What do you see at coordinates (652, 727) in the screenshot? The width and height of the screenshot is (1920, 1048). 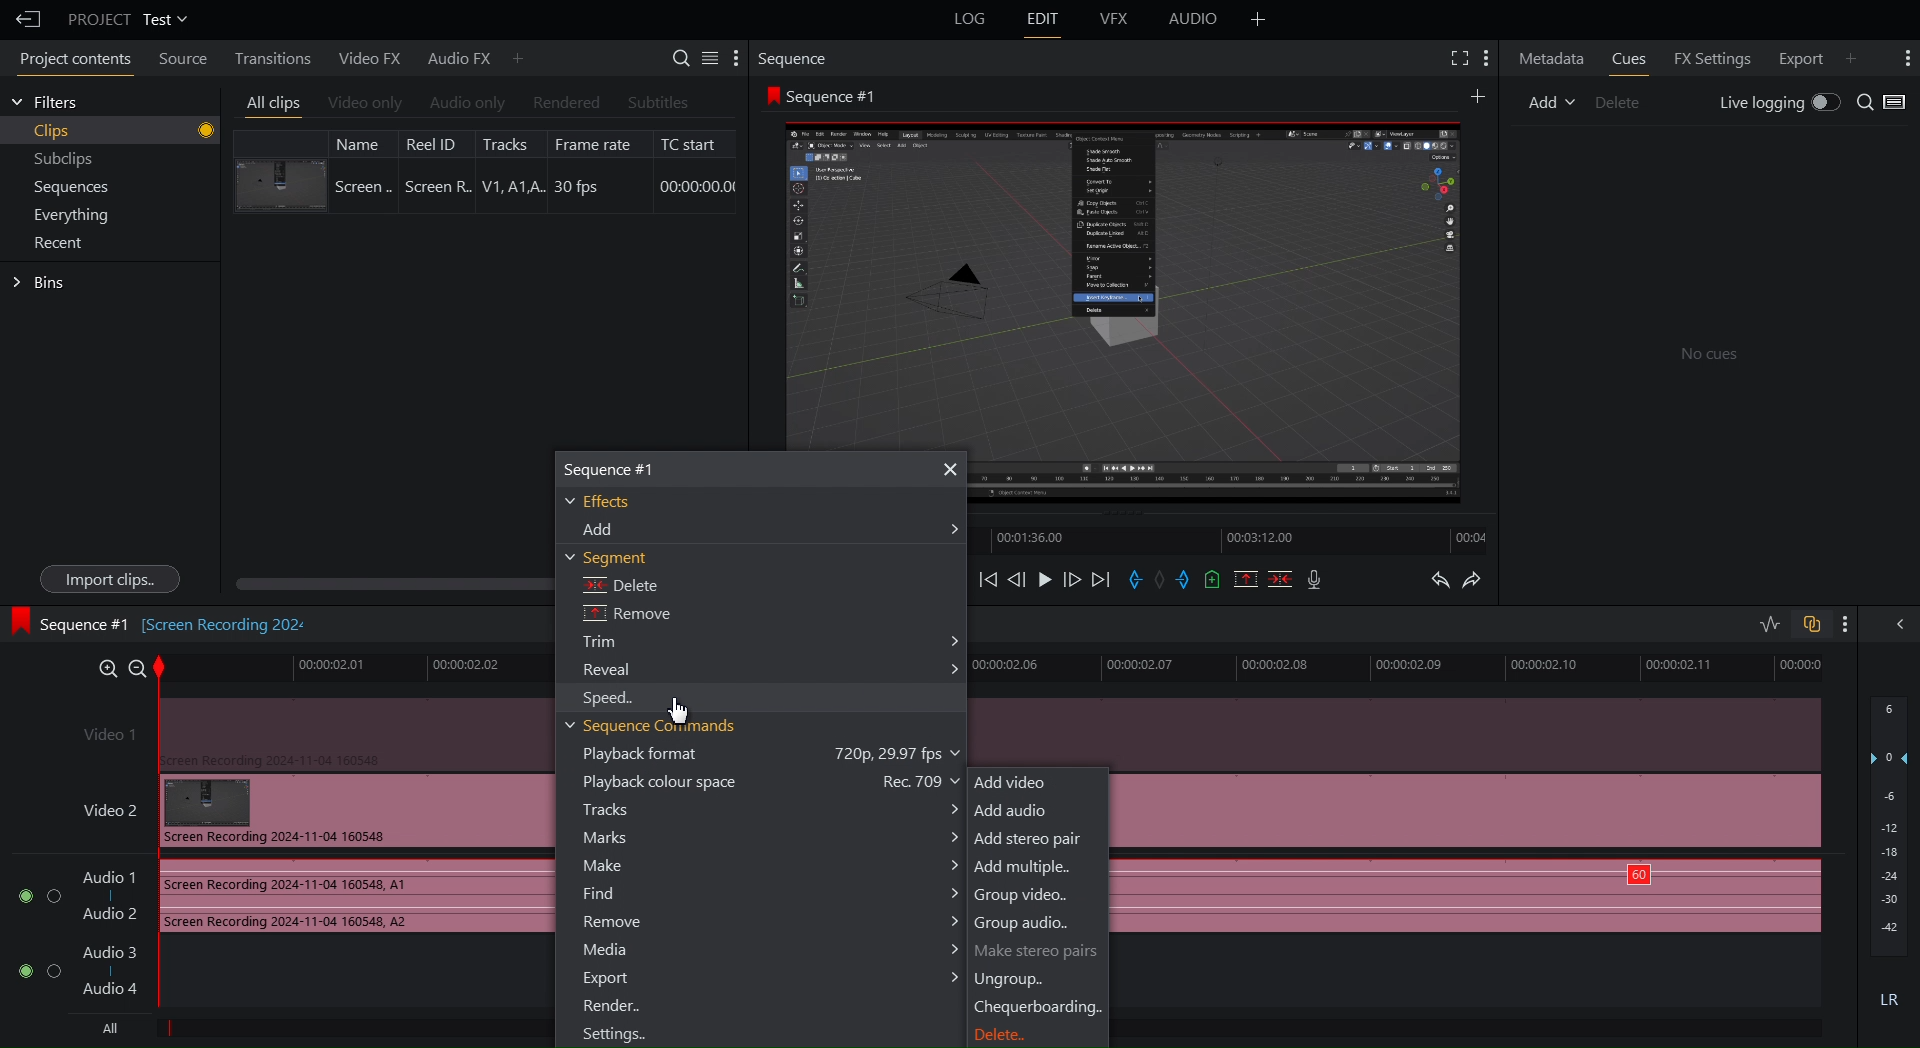 I see `Sequence Commands` at bounding box center [652, 727].